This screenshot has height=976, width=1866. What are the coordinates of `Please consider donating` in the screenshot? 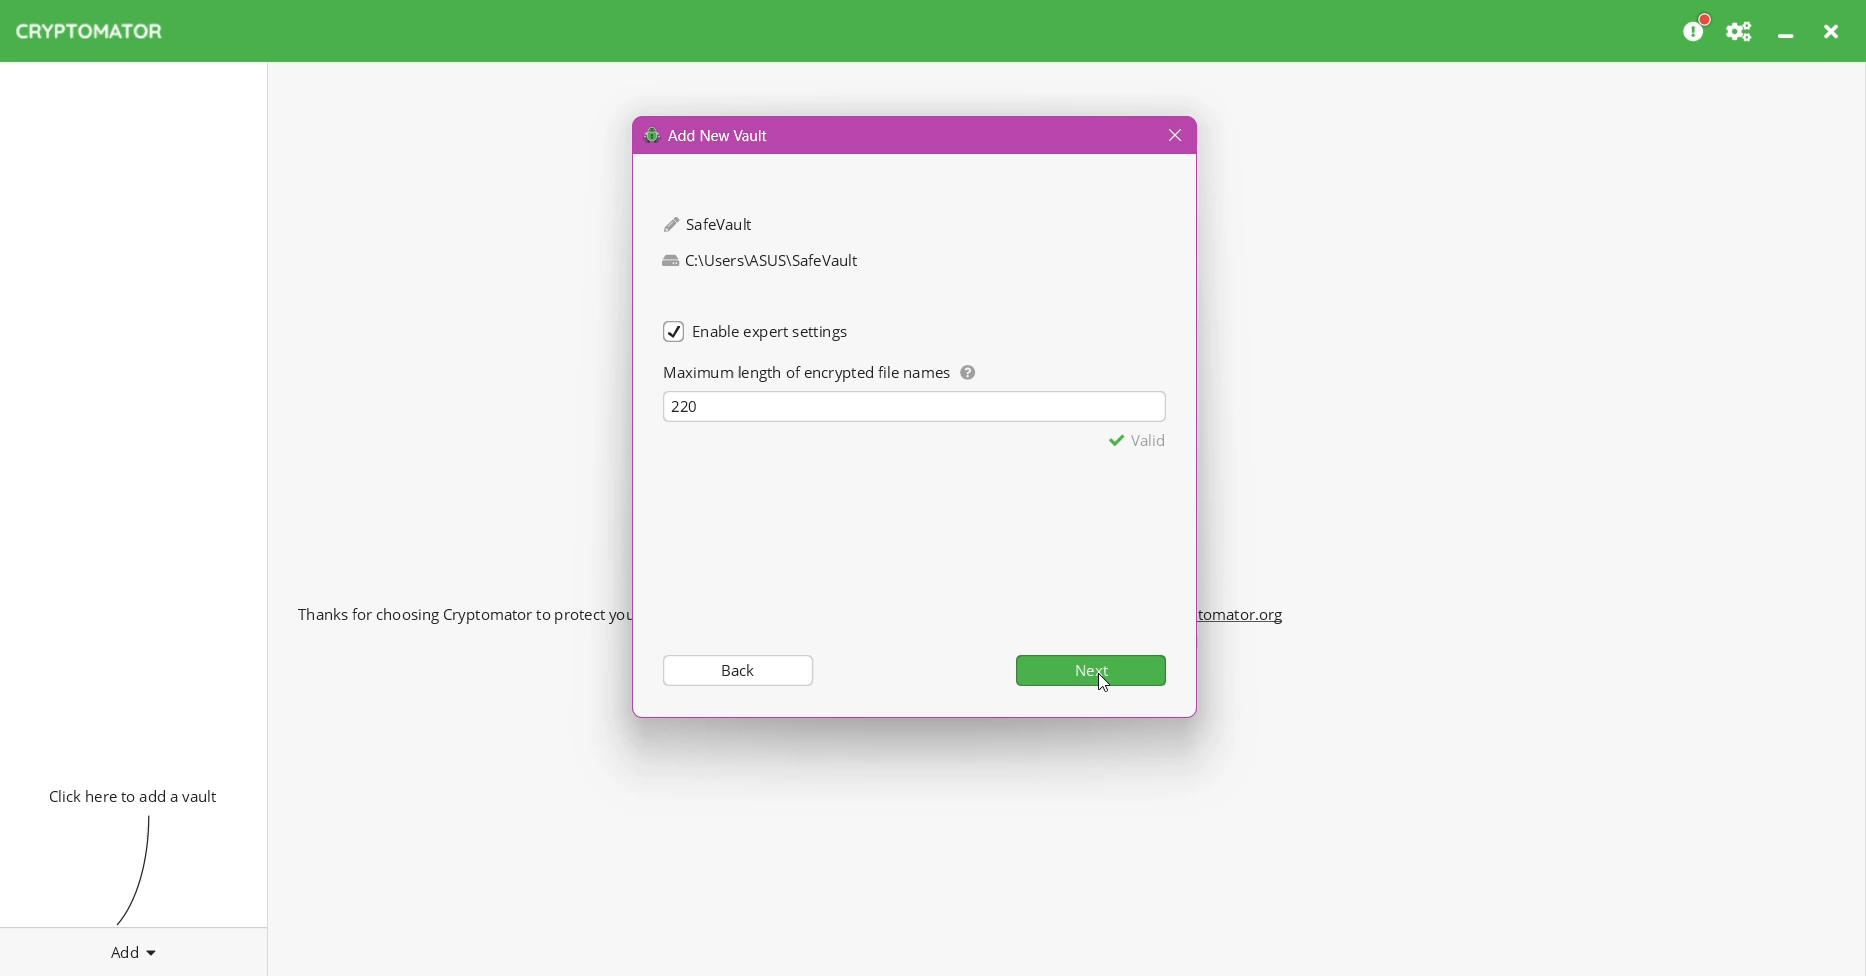 It's located at (1697, 29).